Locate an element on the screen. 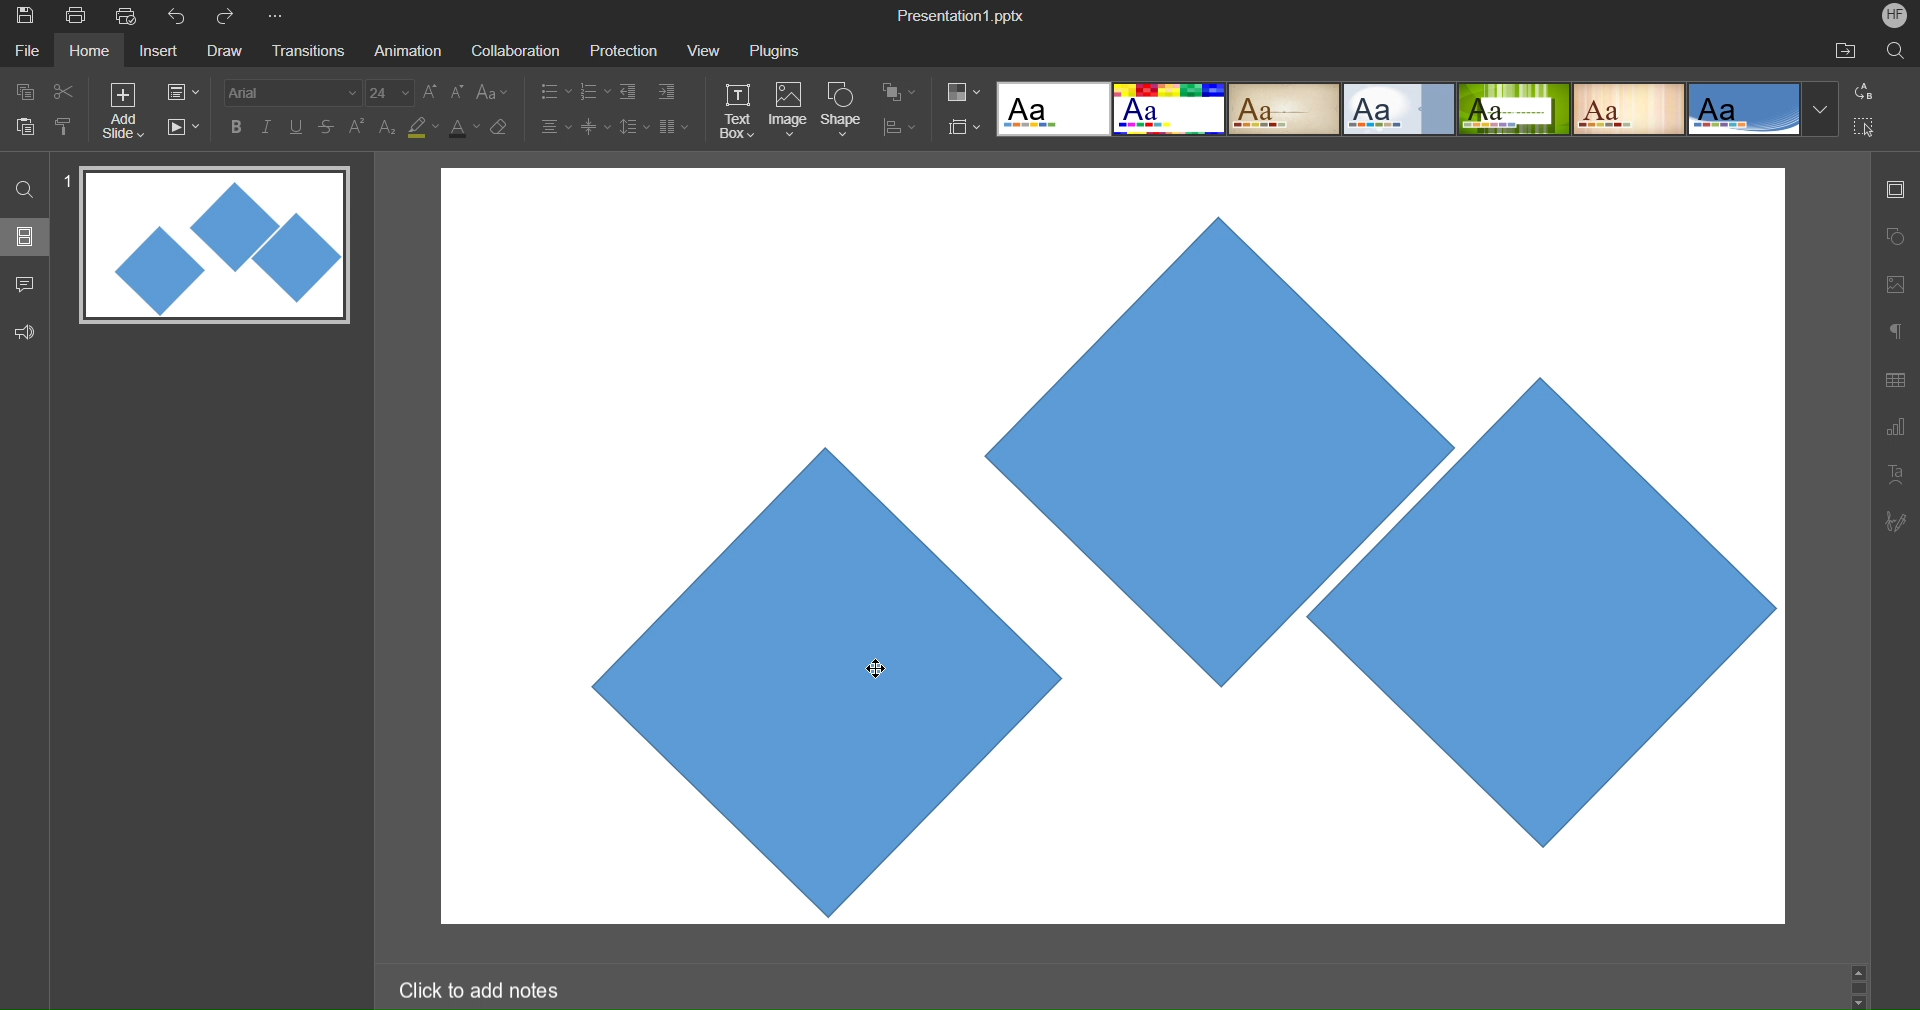 The height and width of the screenshot is (1010, 1920). Table is located at coordinates (1896, 379).